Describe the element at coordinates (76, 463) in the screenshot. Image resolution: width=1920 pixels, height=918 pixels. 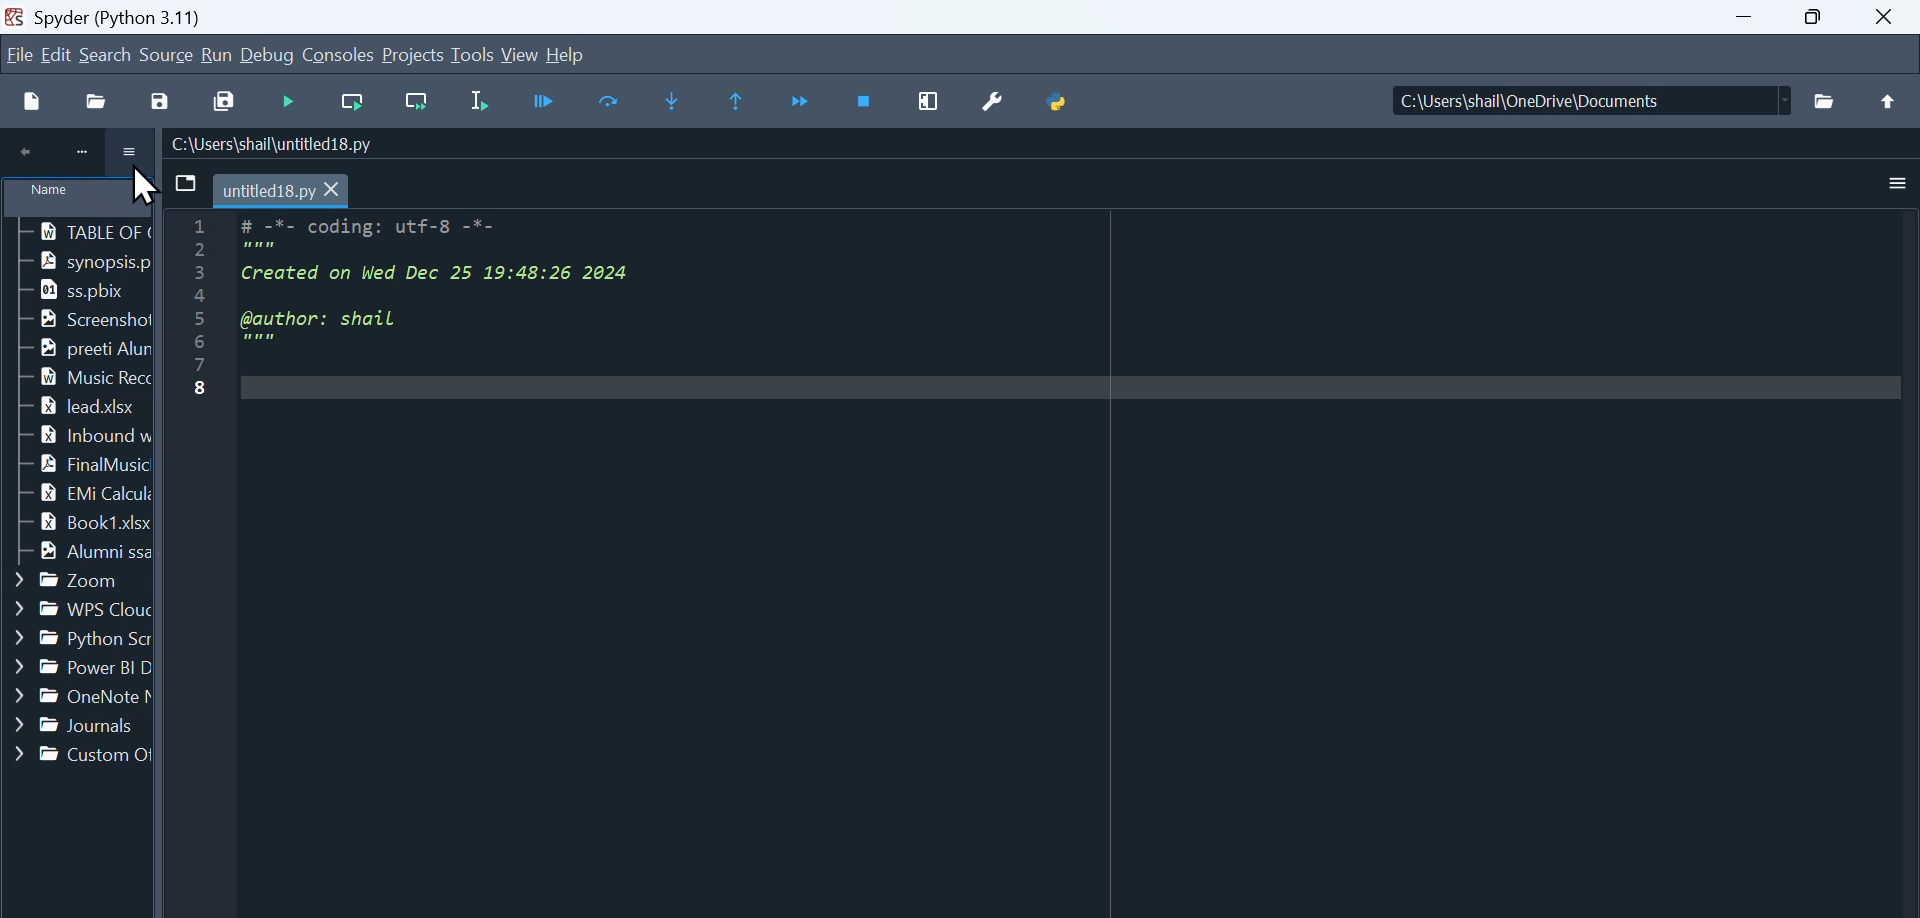
I see `FinalMusic..` at that location.